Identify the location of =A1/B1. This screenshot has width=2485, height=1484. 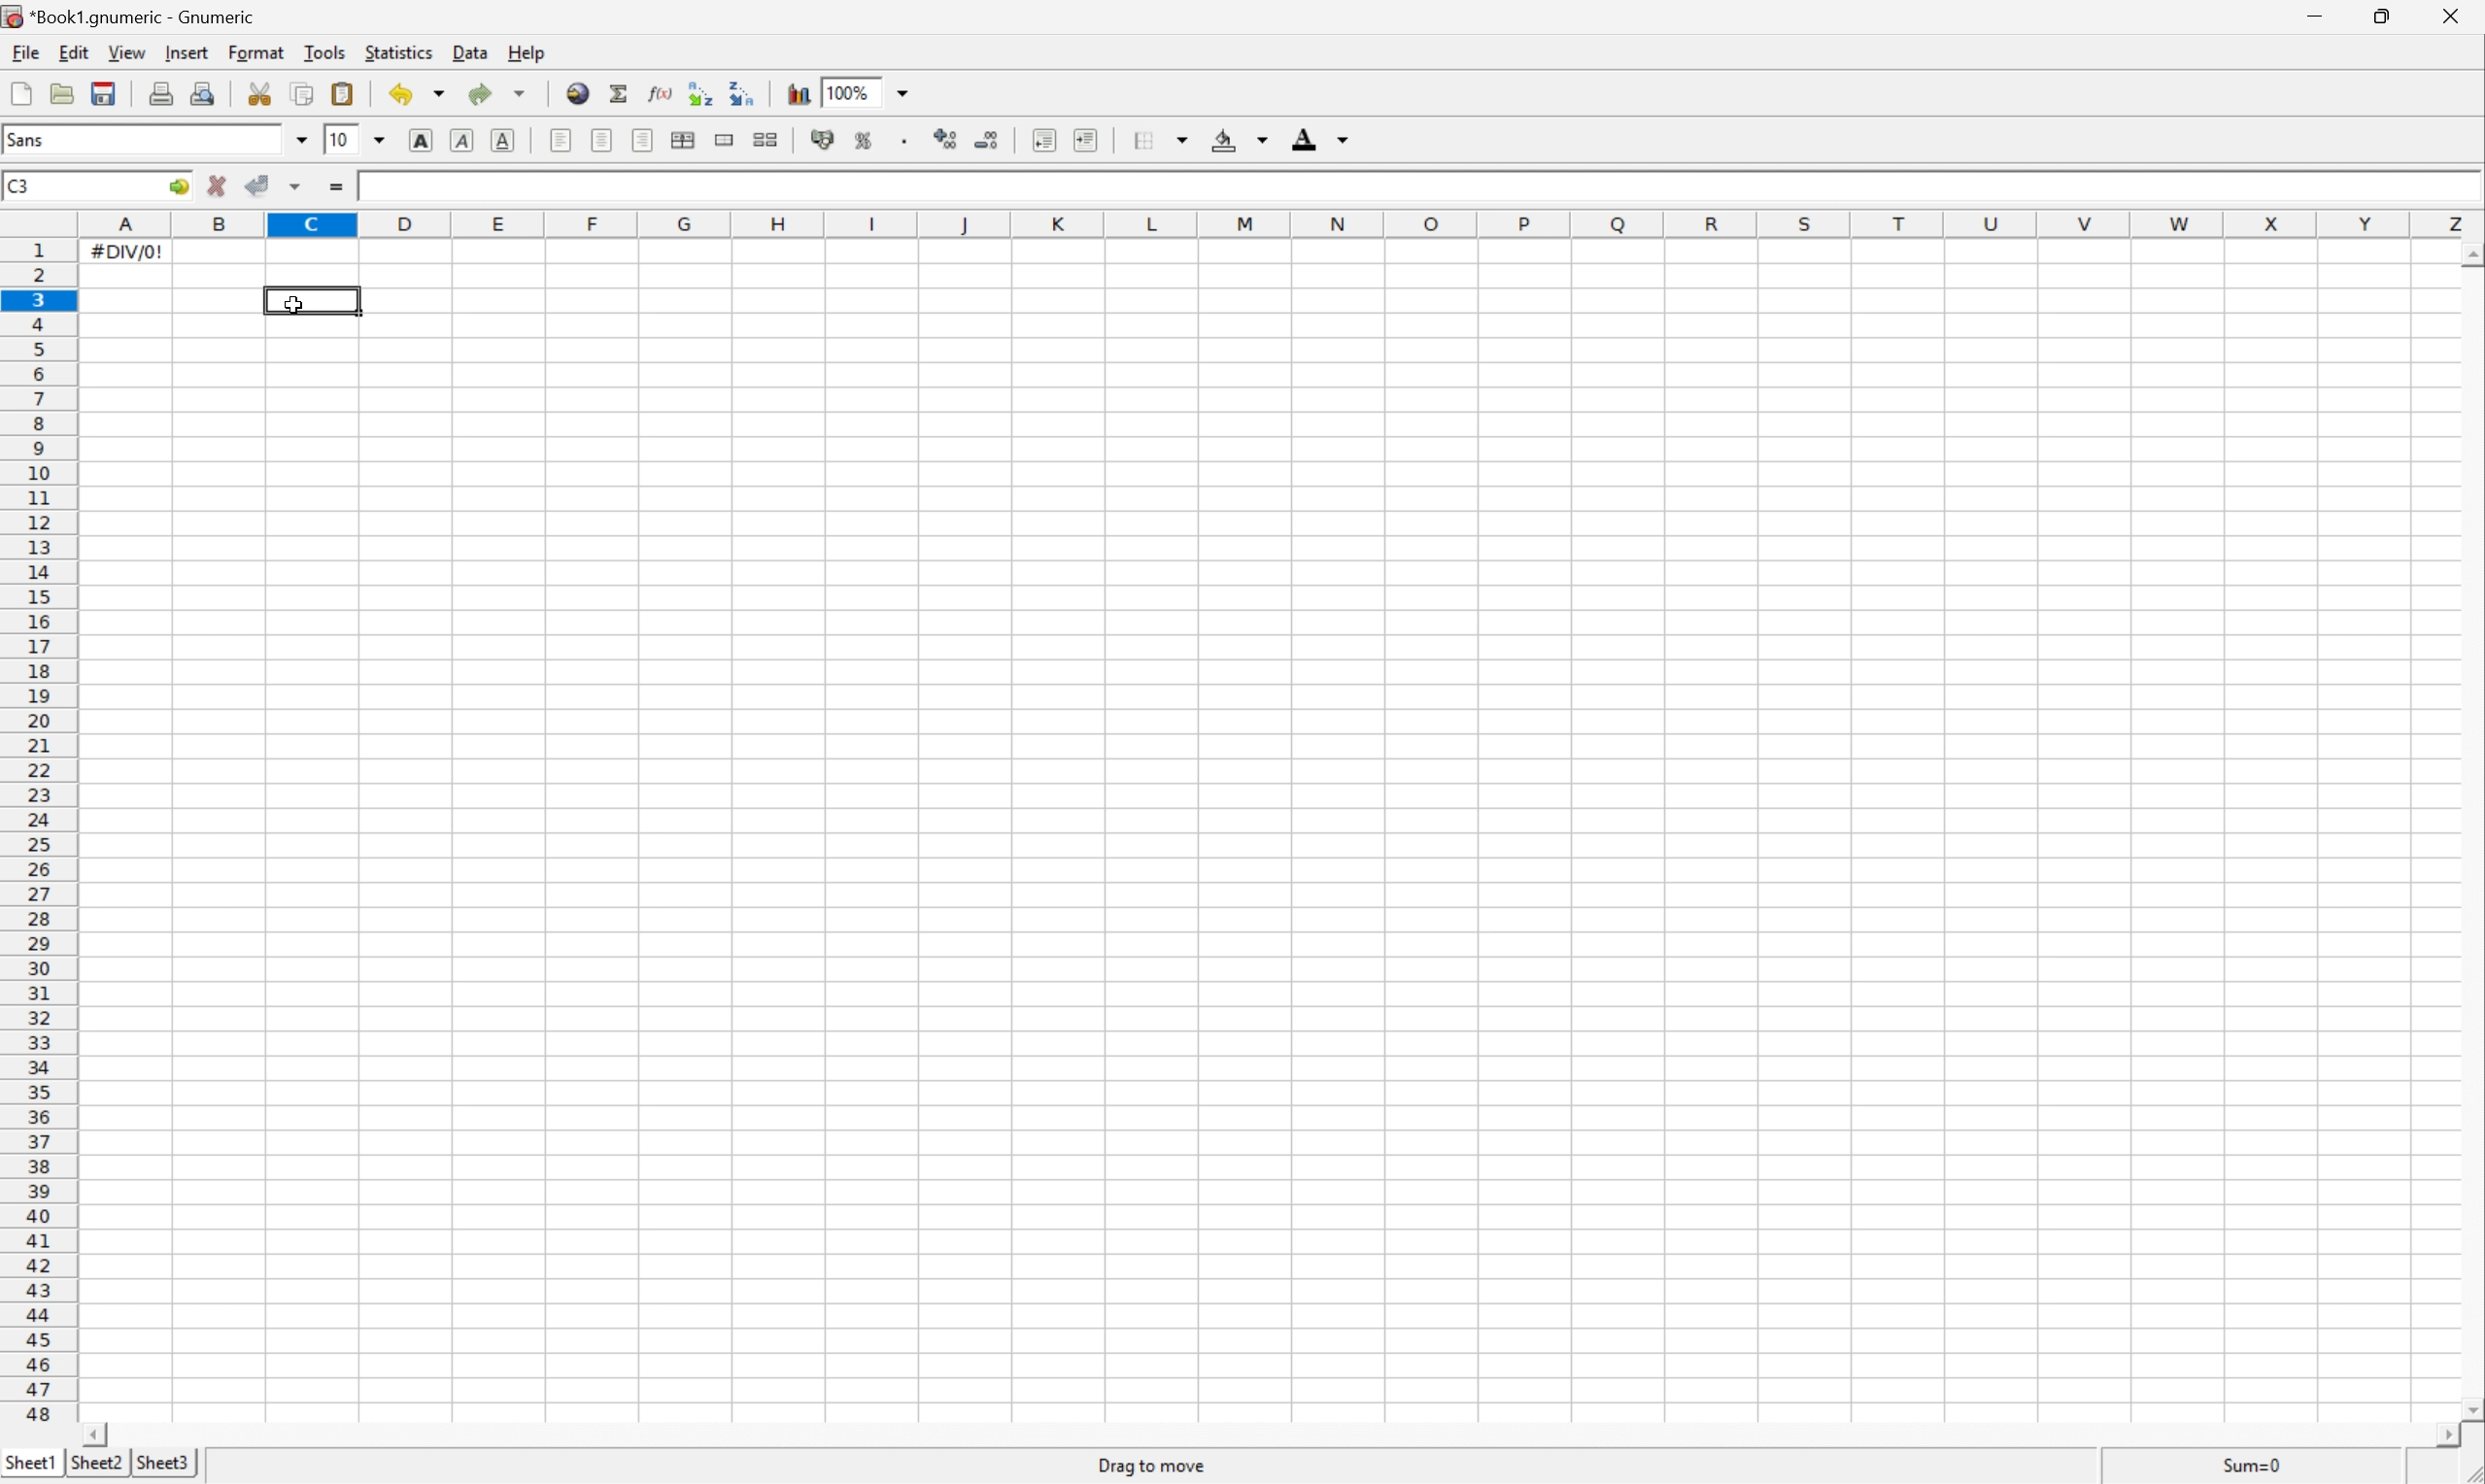
(399, 184).